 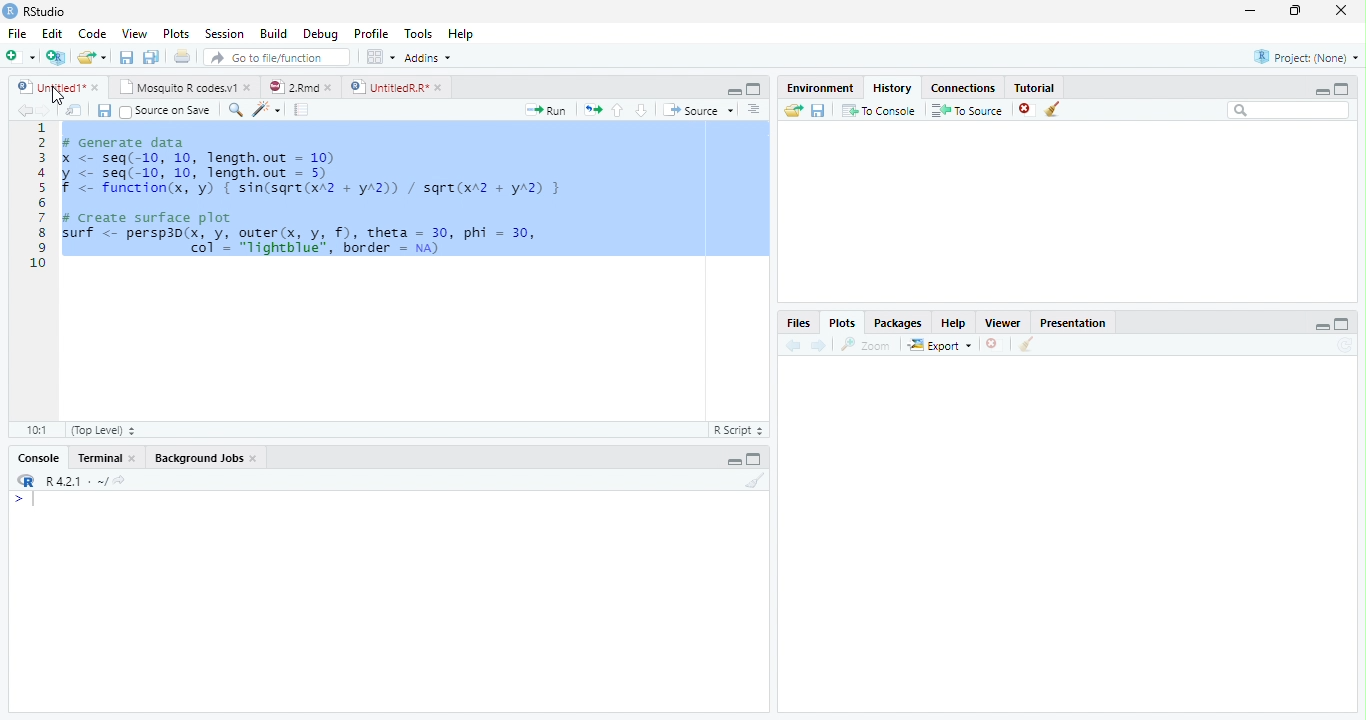 I want to click on 1:1, so click(x=37, y=430).